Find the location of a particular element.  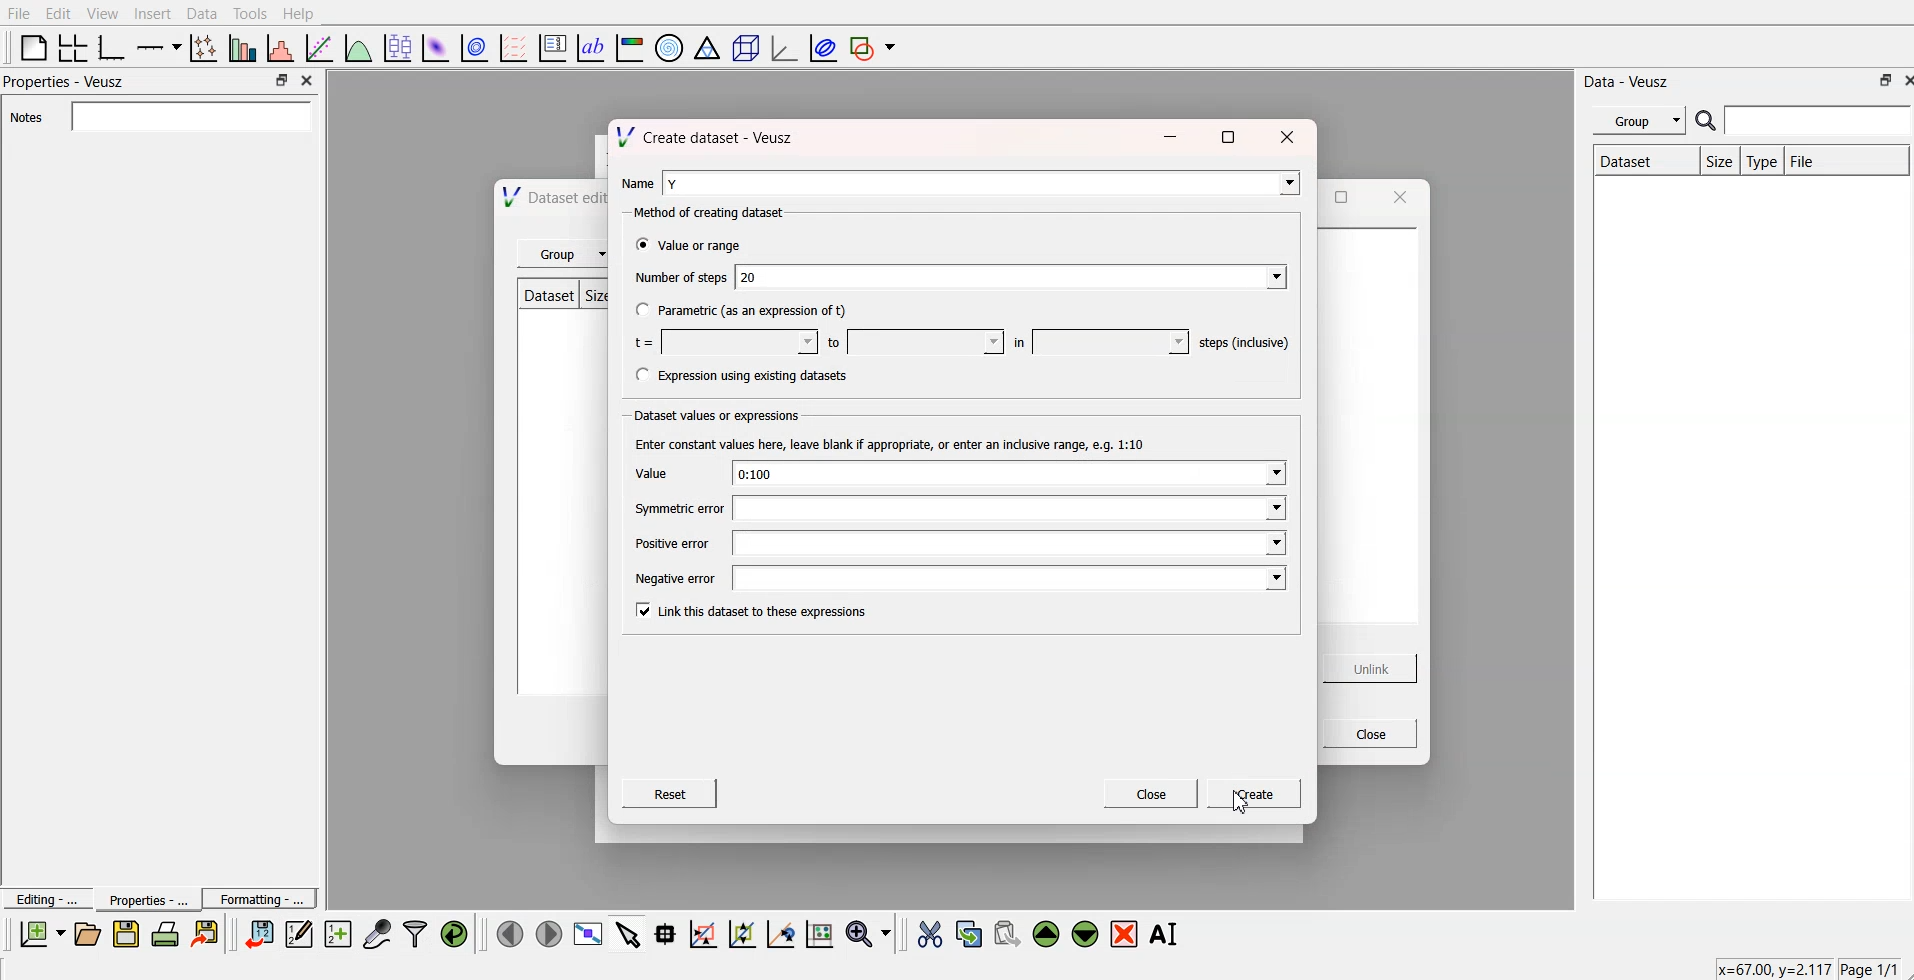

‘Symmetric error is located at coordinates (665, 509).